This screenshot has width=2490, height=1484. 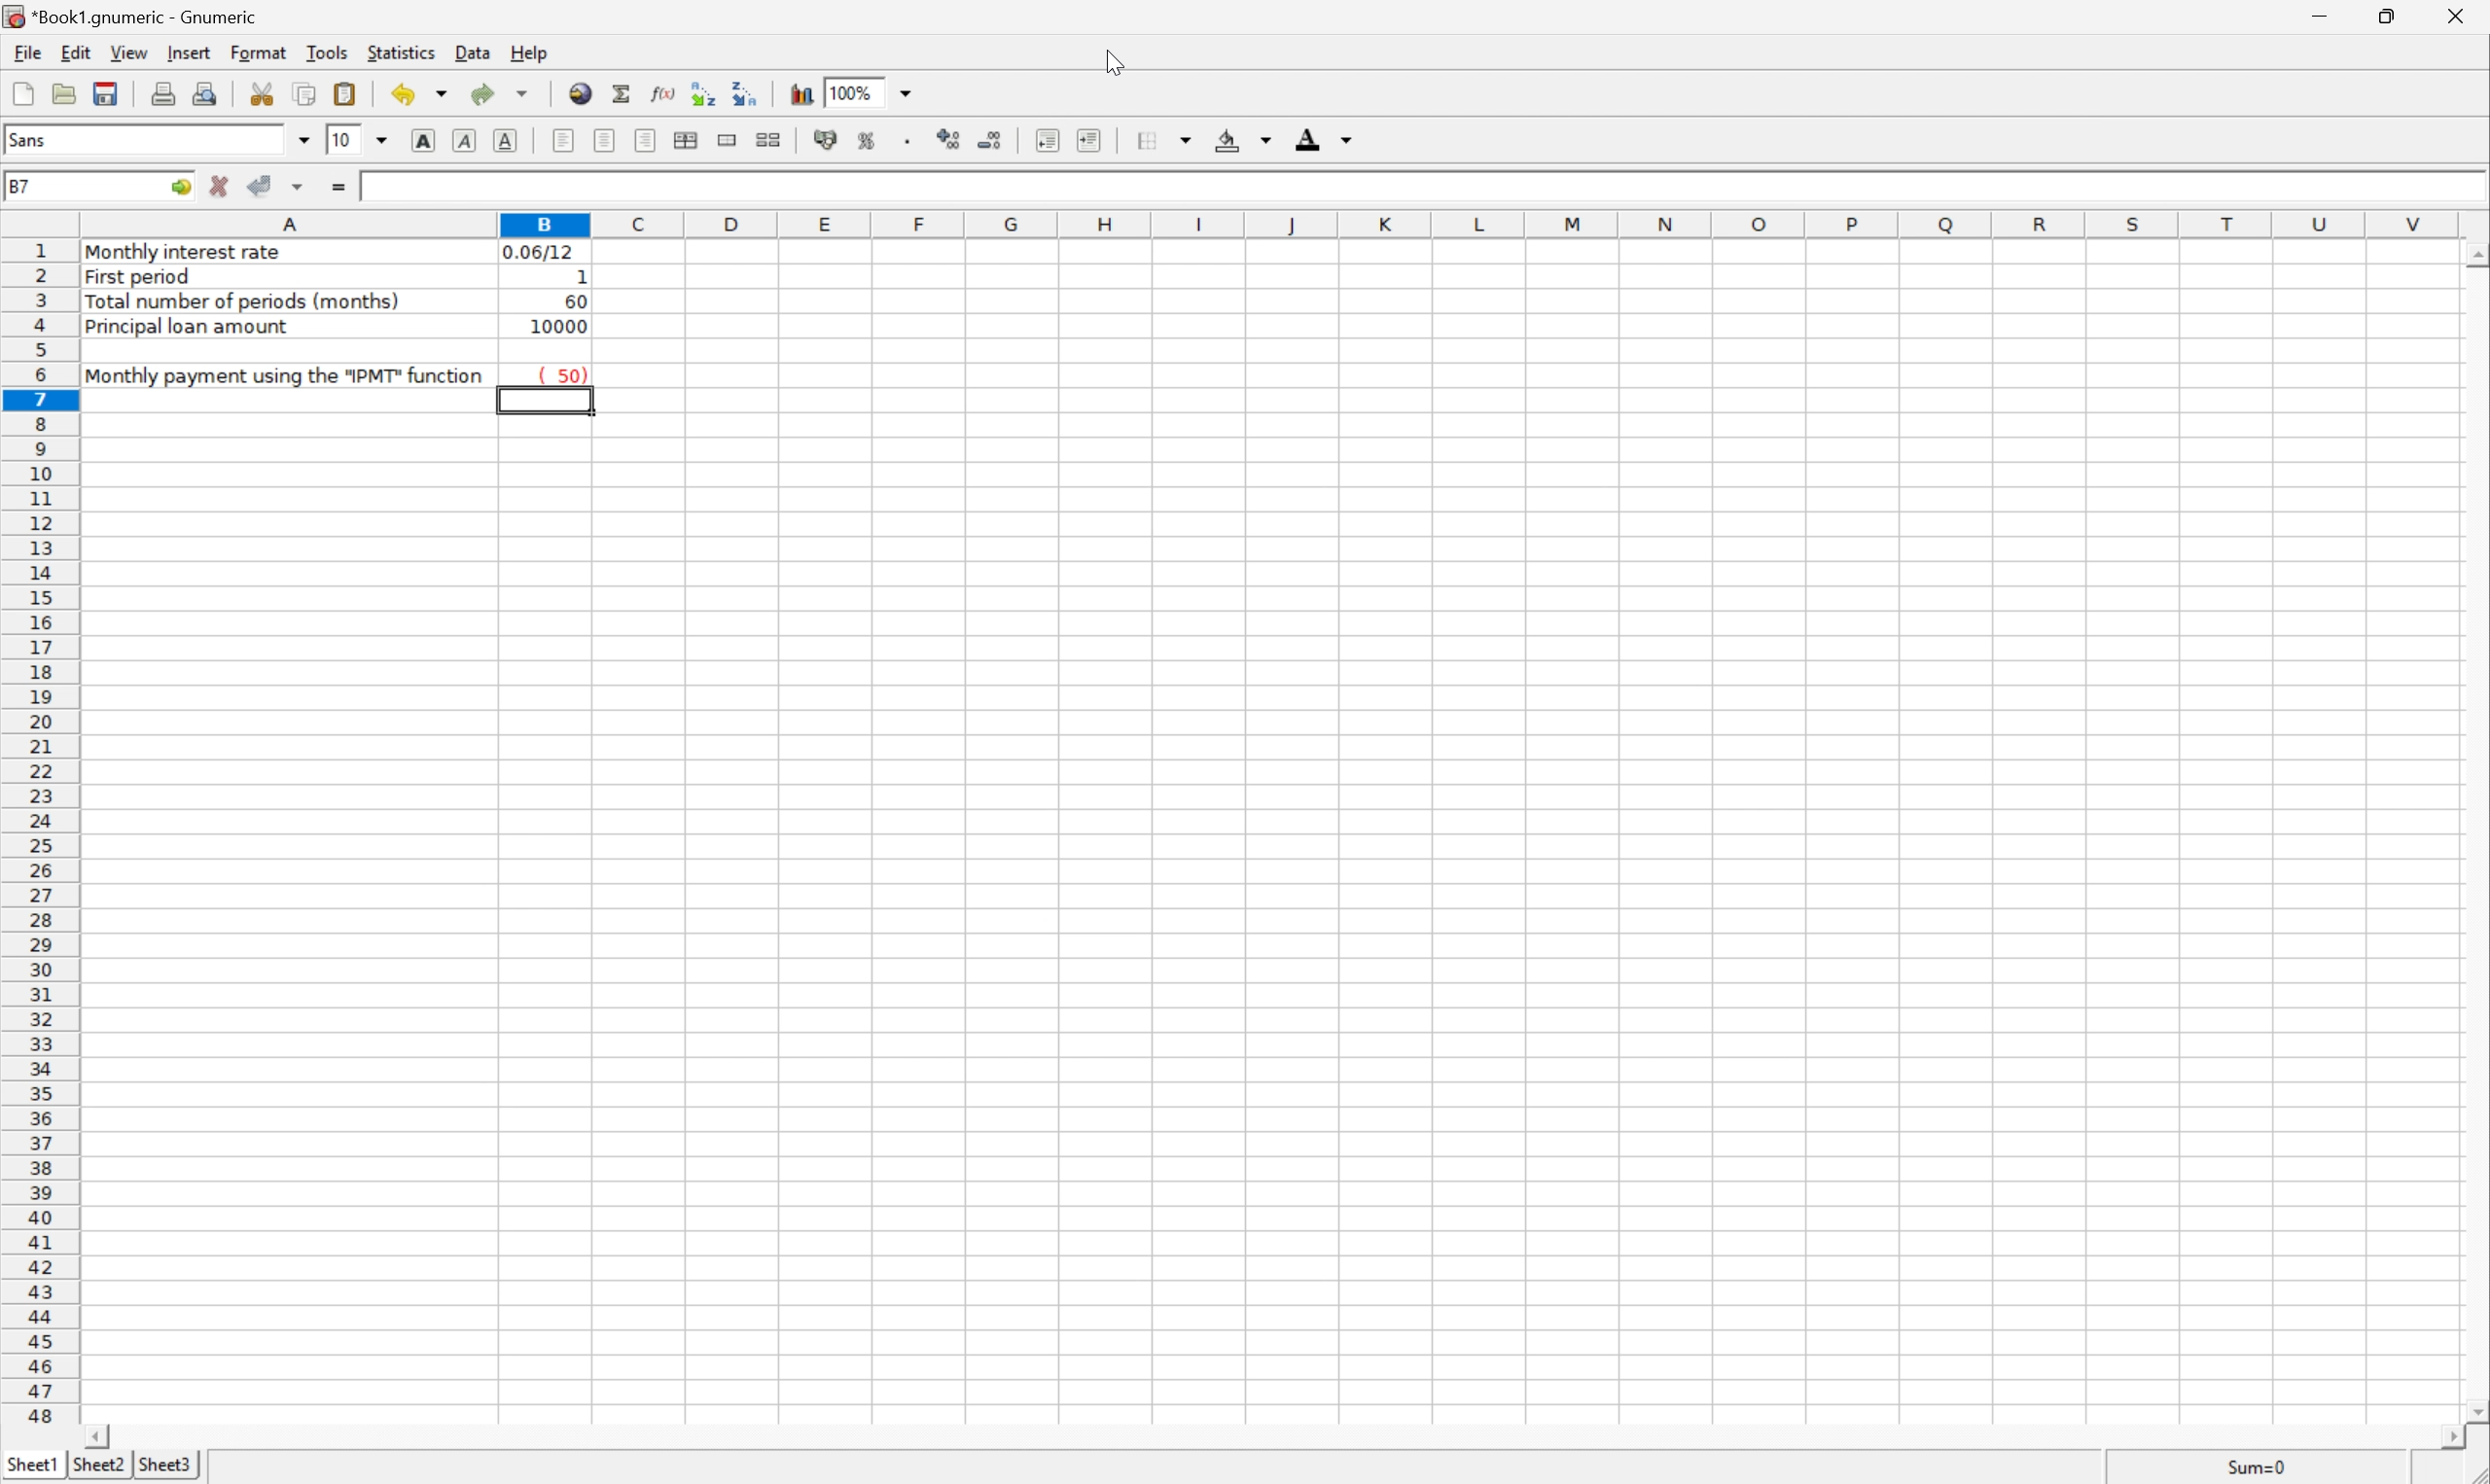 What do you see at coordinates (40, 837) in the screenshot?
I see `Row Numbers` at bounding box center [40, 837].